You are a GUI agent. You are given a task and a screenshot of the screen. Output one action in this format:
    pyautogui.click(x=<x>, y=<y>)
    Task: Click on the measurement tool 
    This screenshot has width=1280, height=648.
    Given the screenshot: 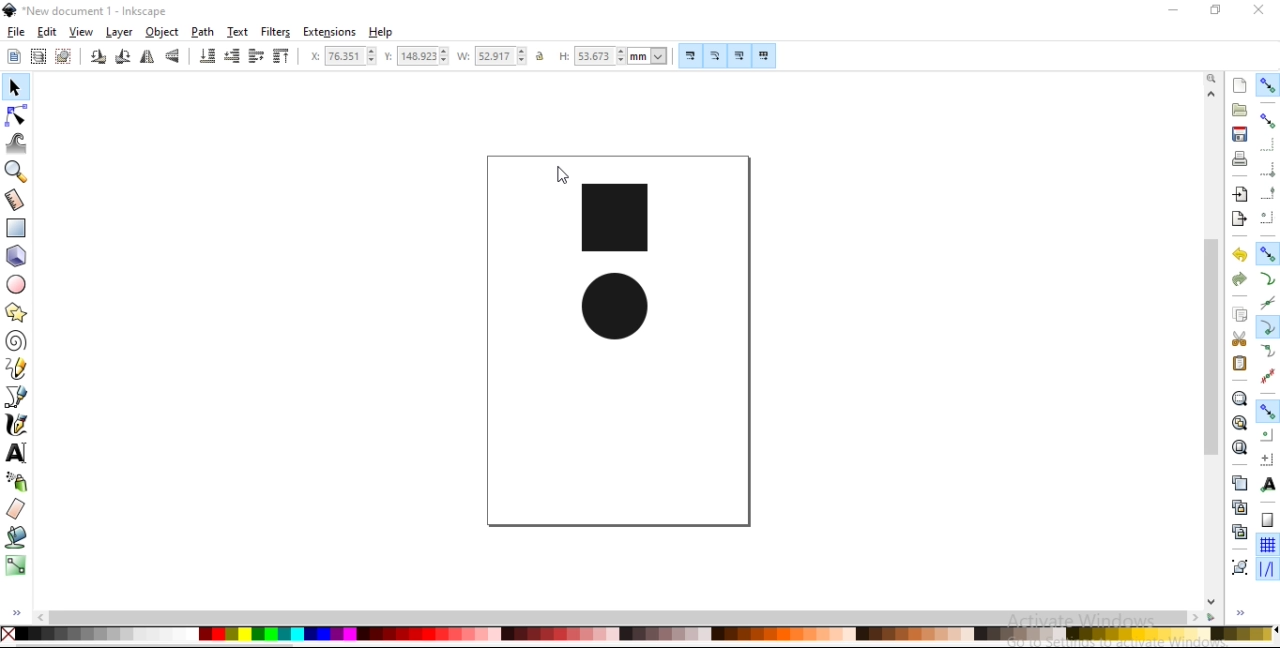 What is the action you would take?
    pyautogui.click(x=17, y=199)
    